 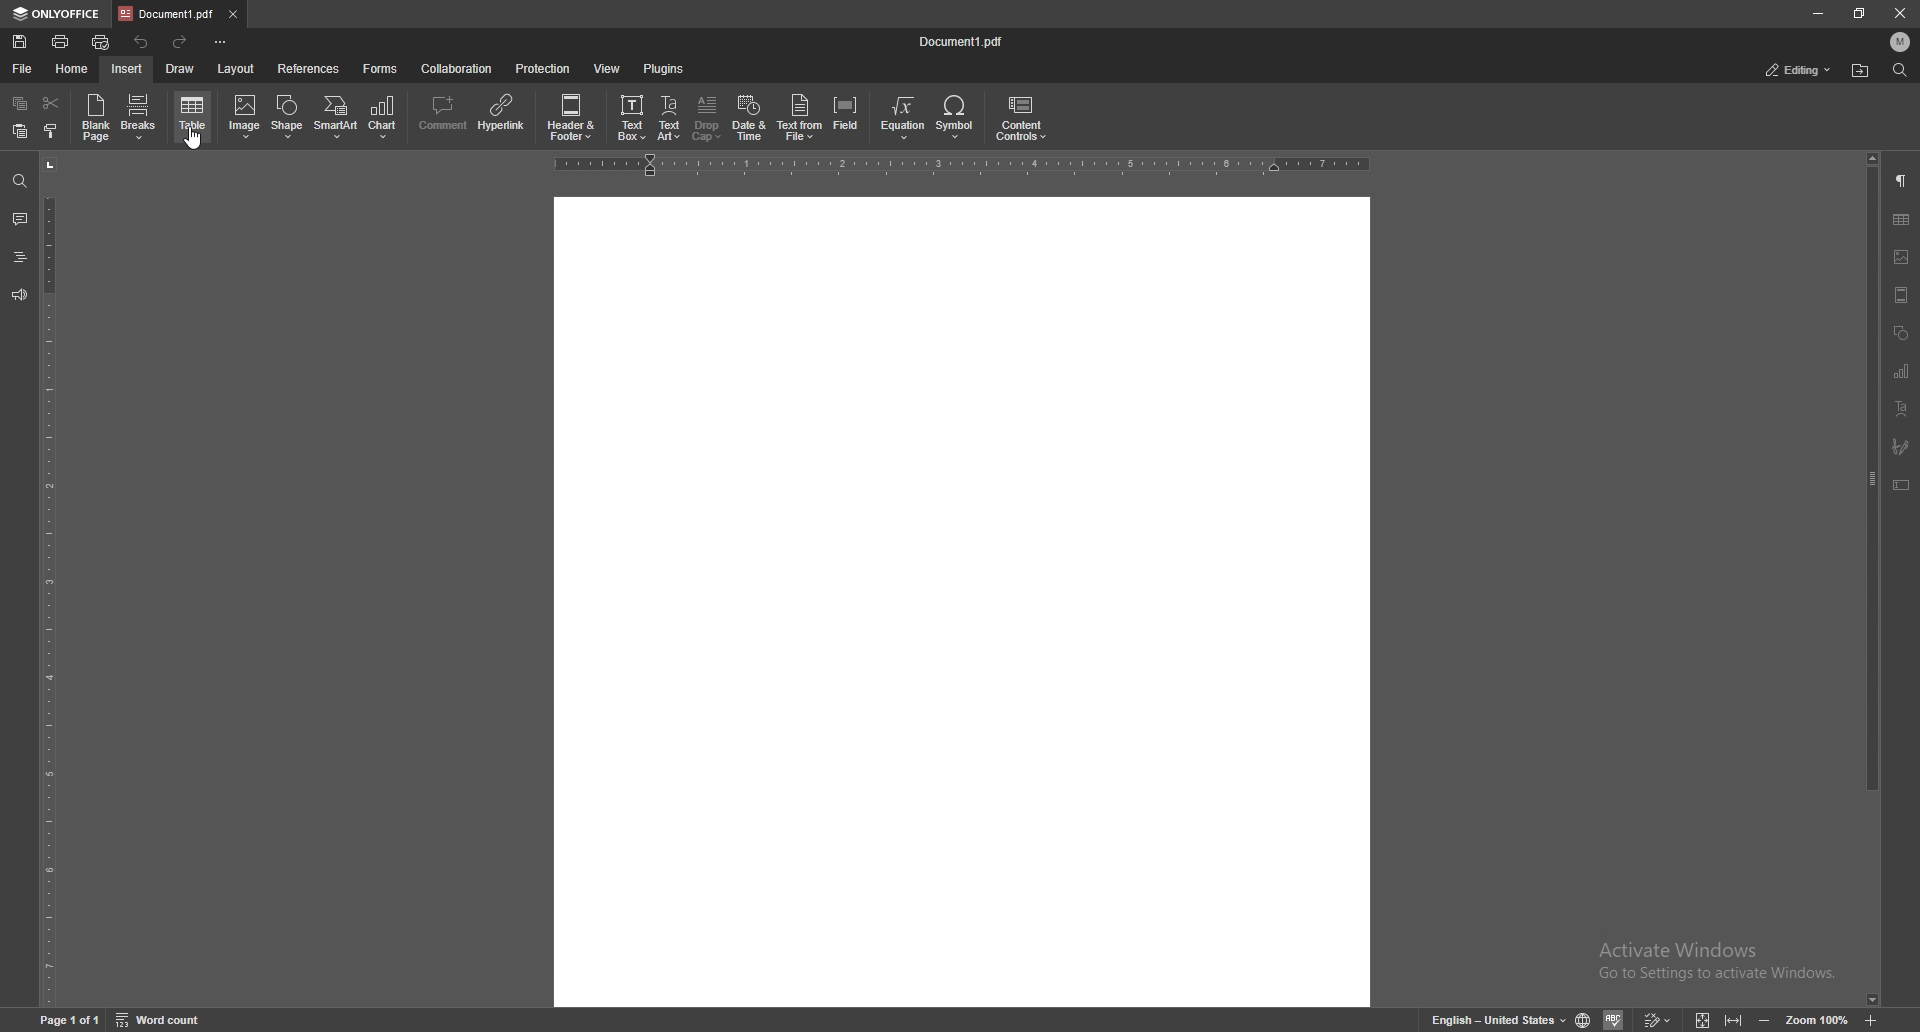 I want to click on view, so click(x=608, y=68).